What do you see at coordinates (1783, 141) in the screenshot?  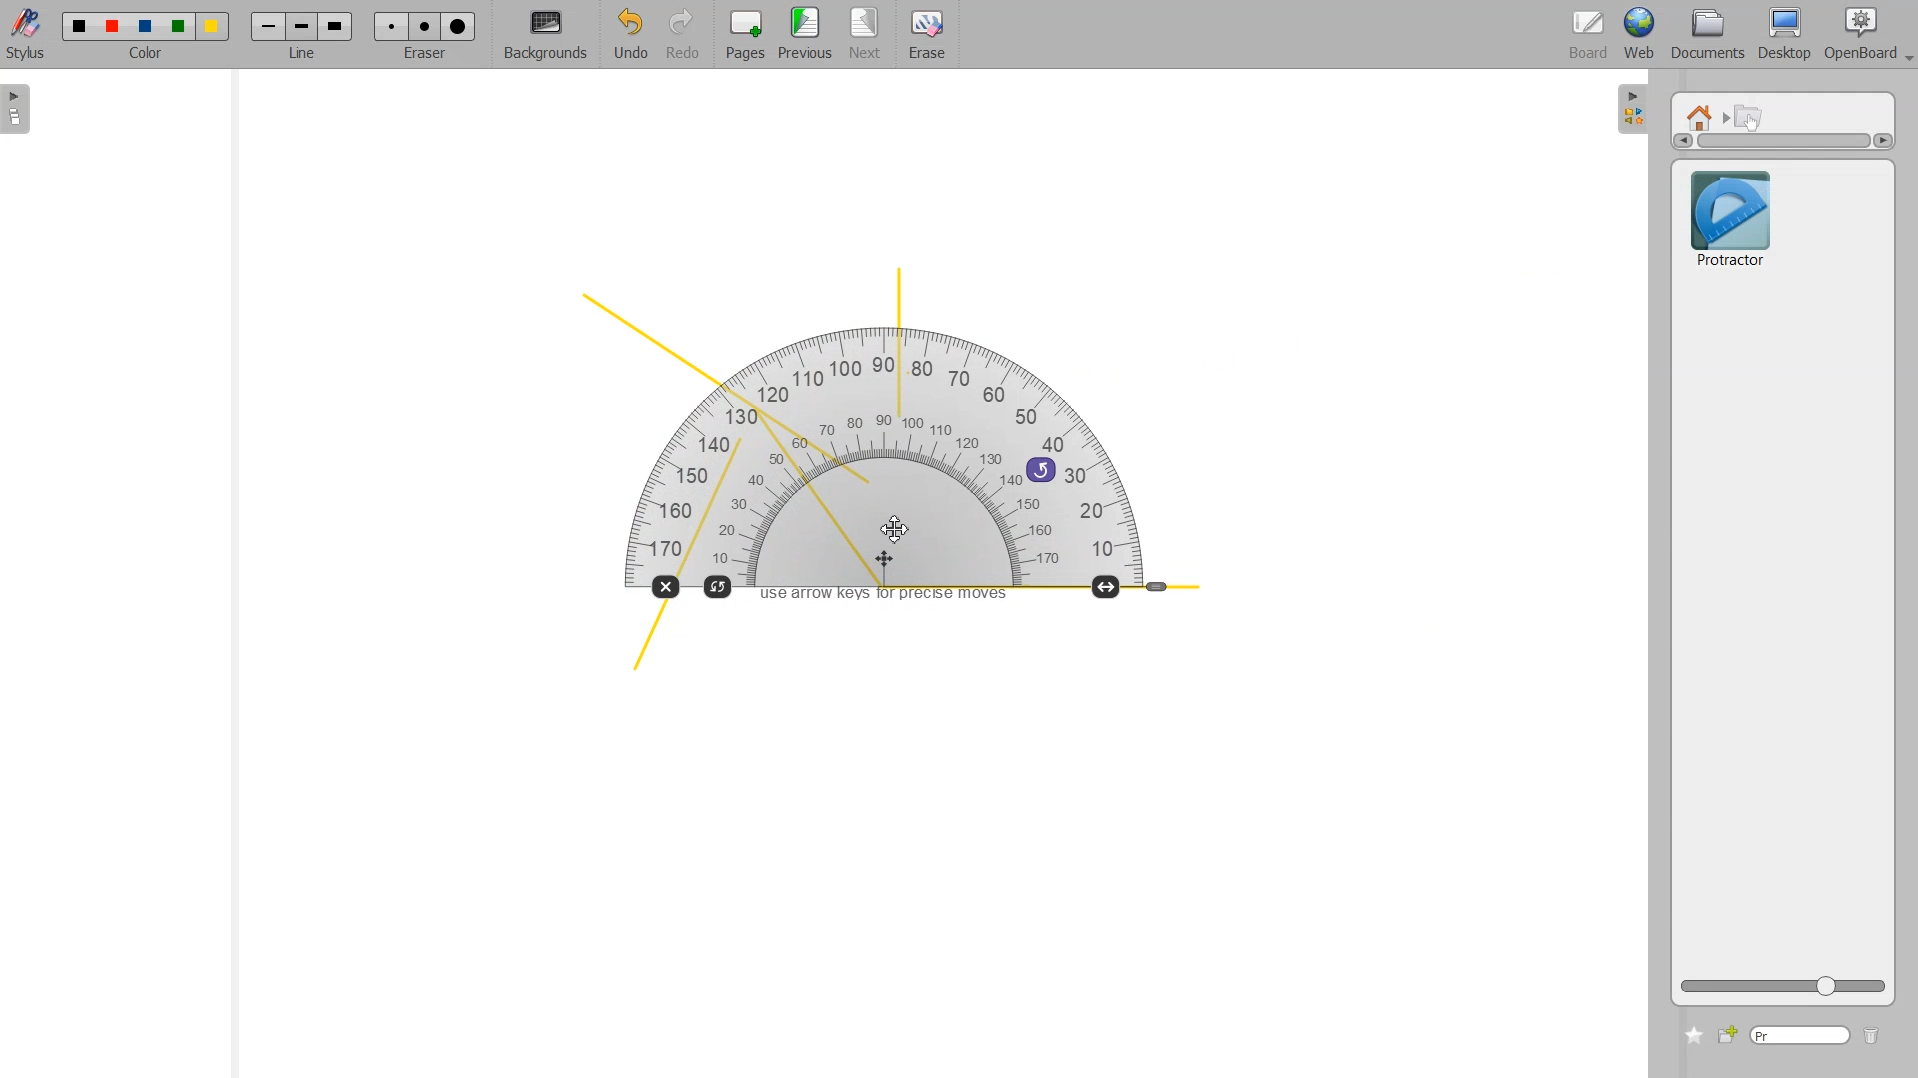 I see `Vertical scrollbar` at bounding box center [1783, 141].